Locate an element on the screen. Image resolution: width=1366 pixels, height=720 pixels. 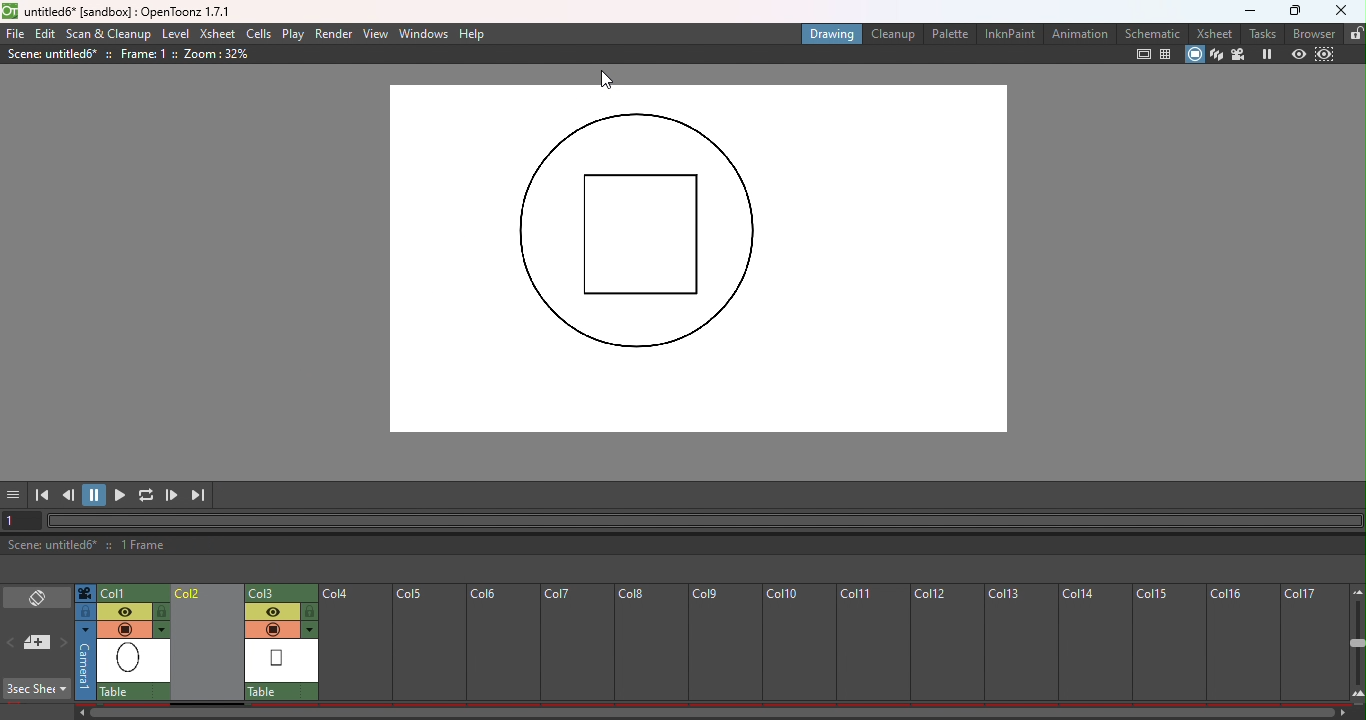
Preview visibility toggle is located at coordinates (125, 610).